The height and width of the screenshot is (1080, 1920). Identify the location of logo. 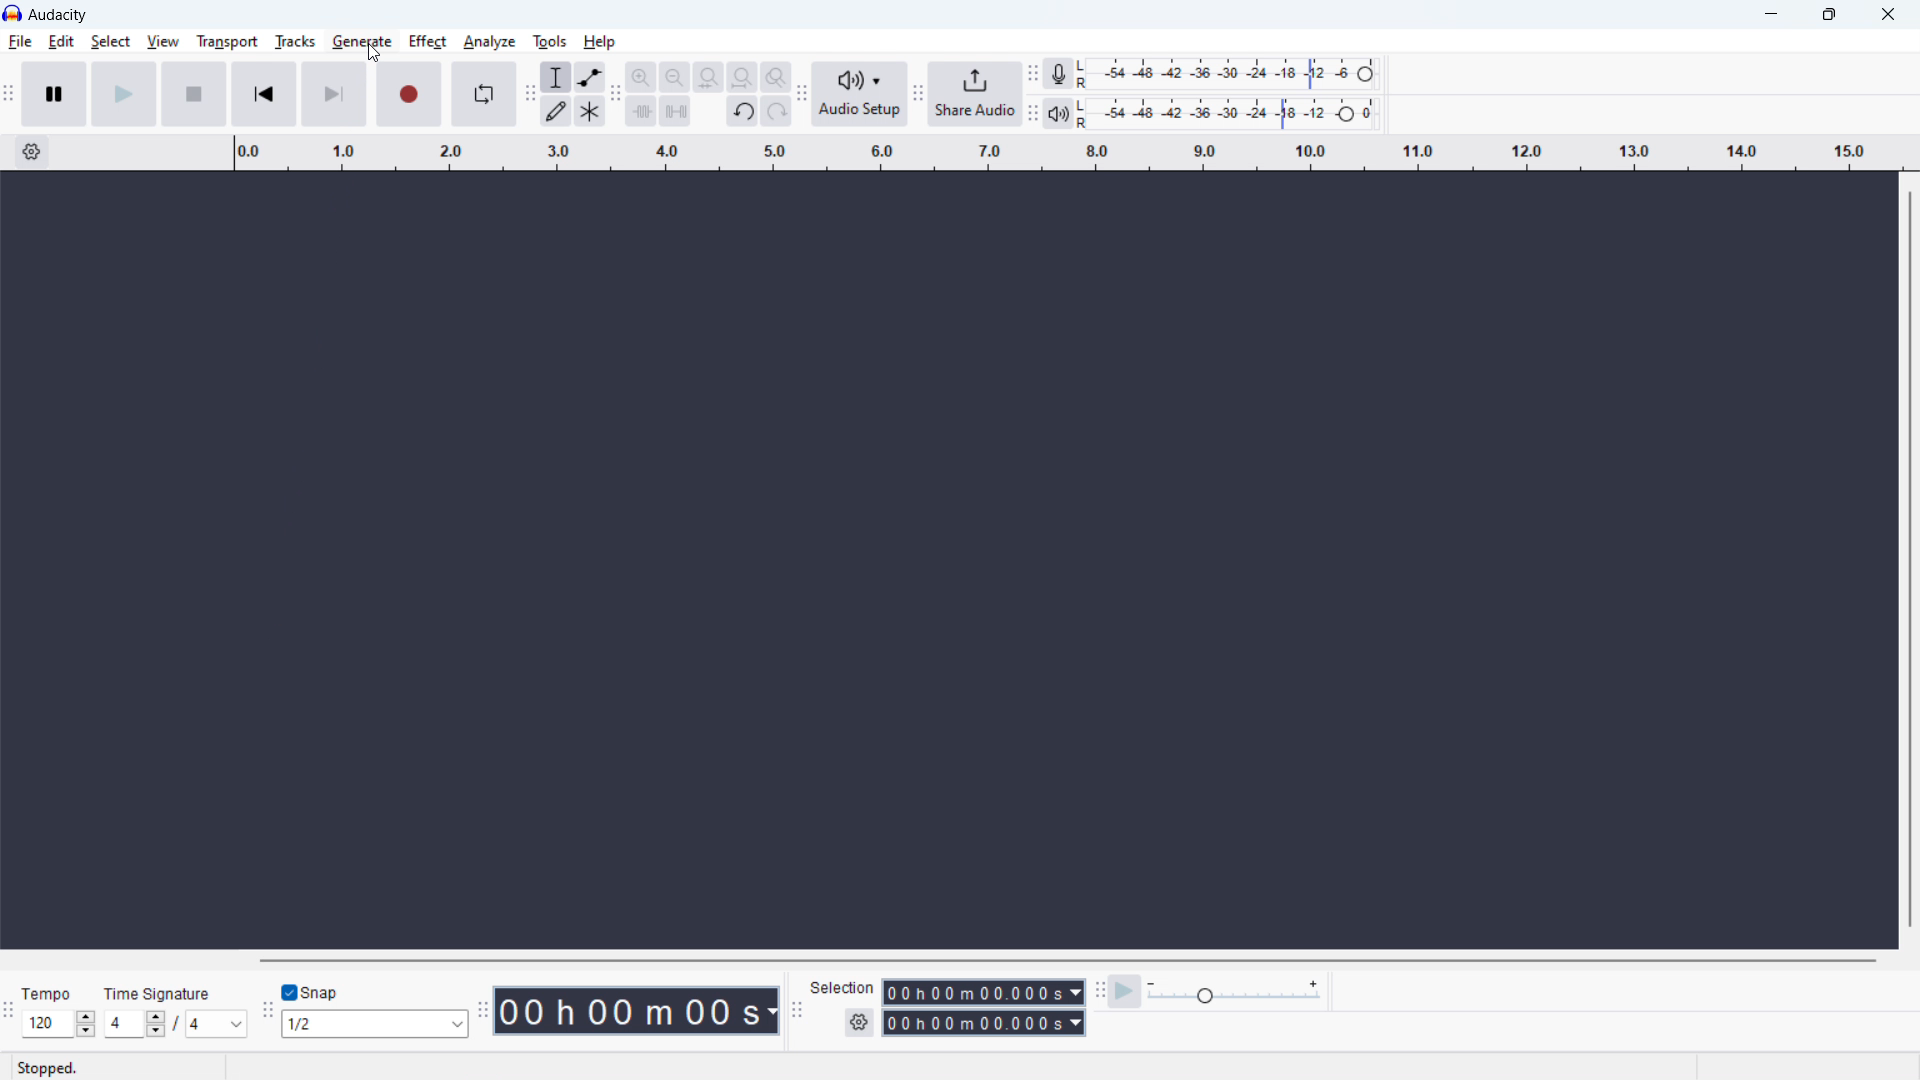
(12, 14).